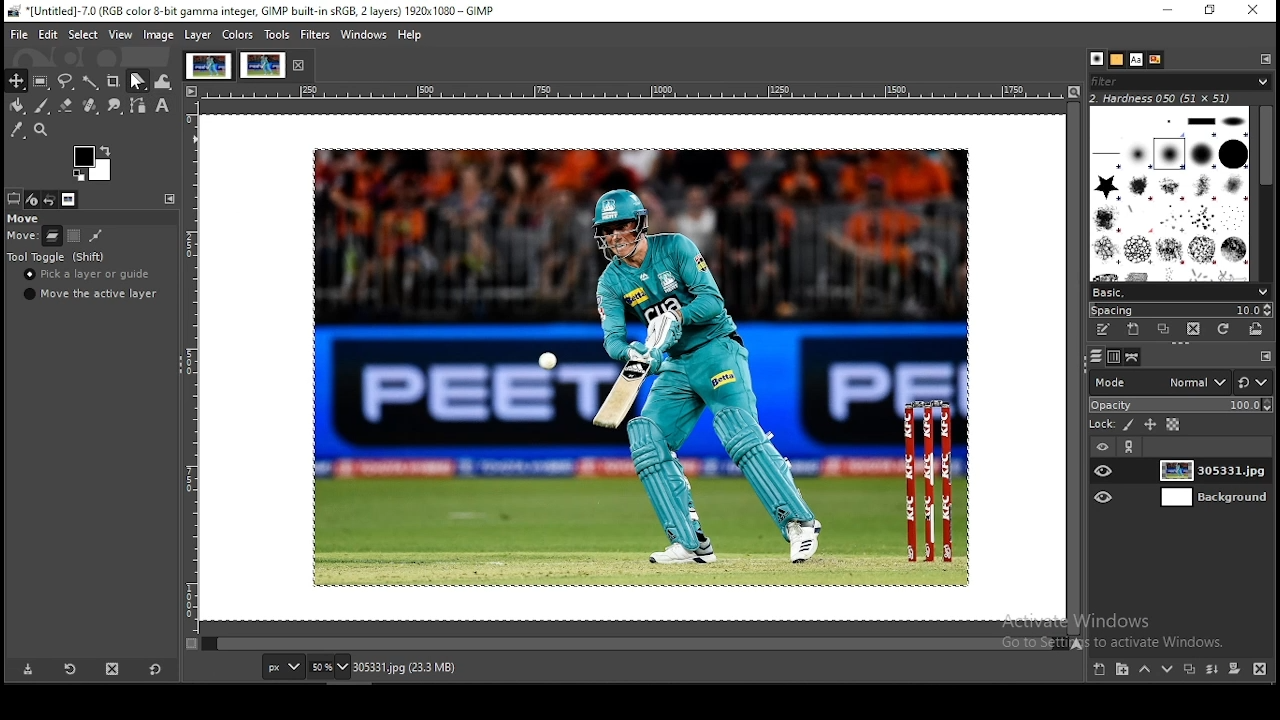  I want to click on paint brush tool, so click(45, 107).